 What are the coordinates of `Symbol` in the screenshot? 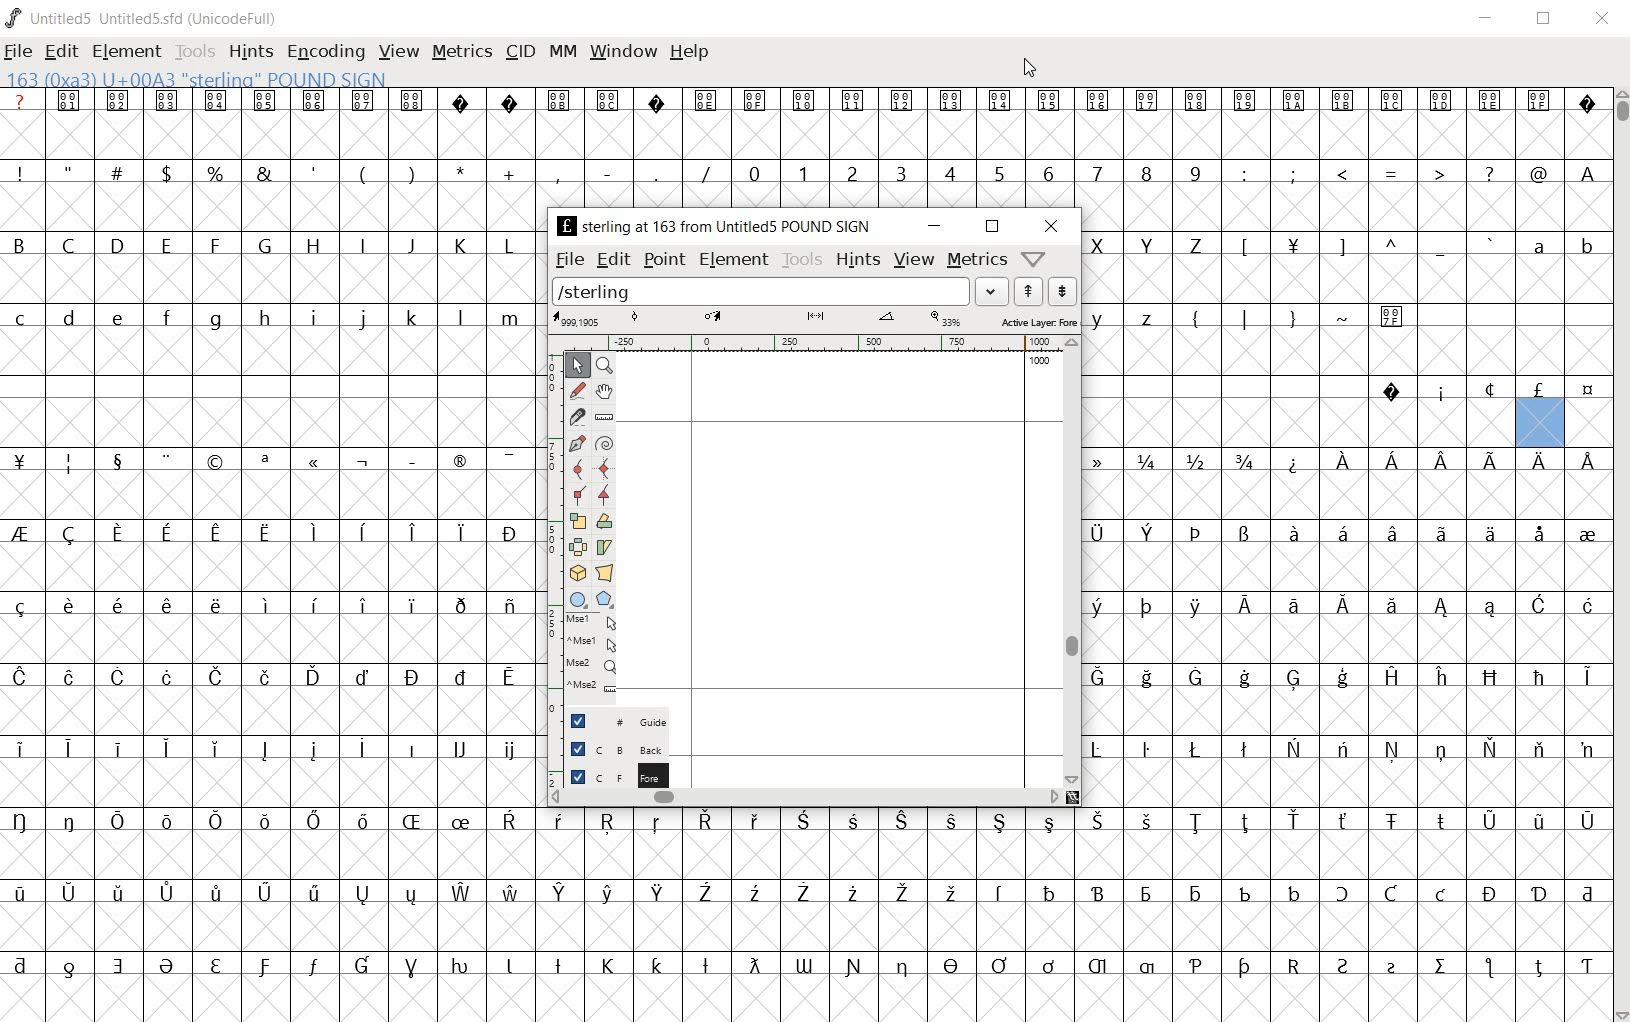 It's located at (1392, 391).